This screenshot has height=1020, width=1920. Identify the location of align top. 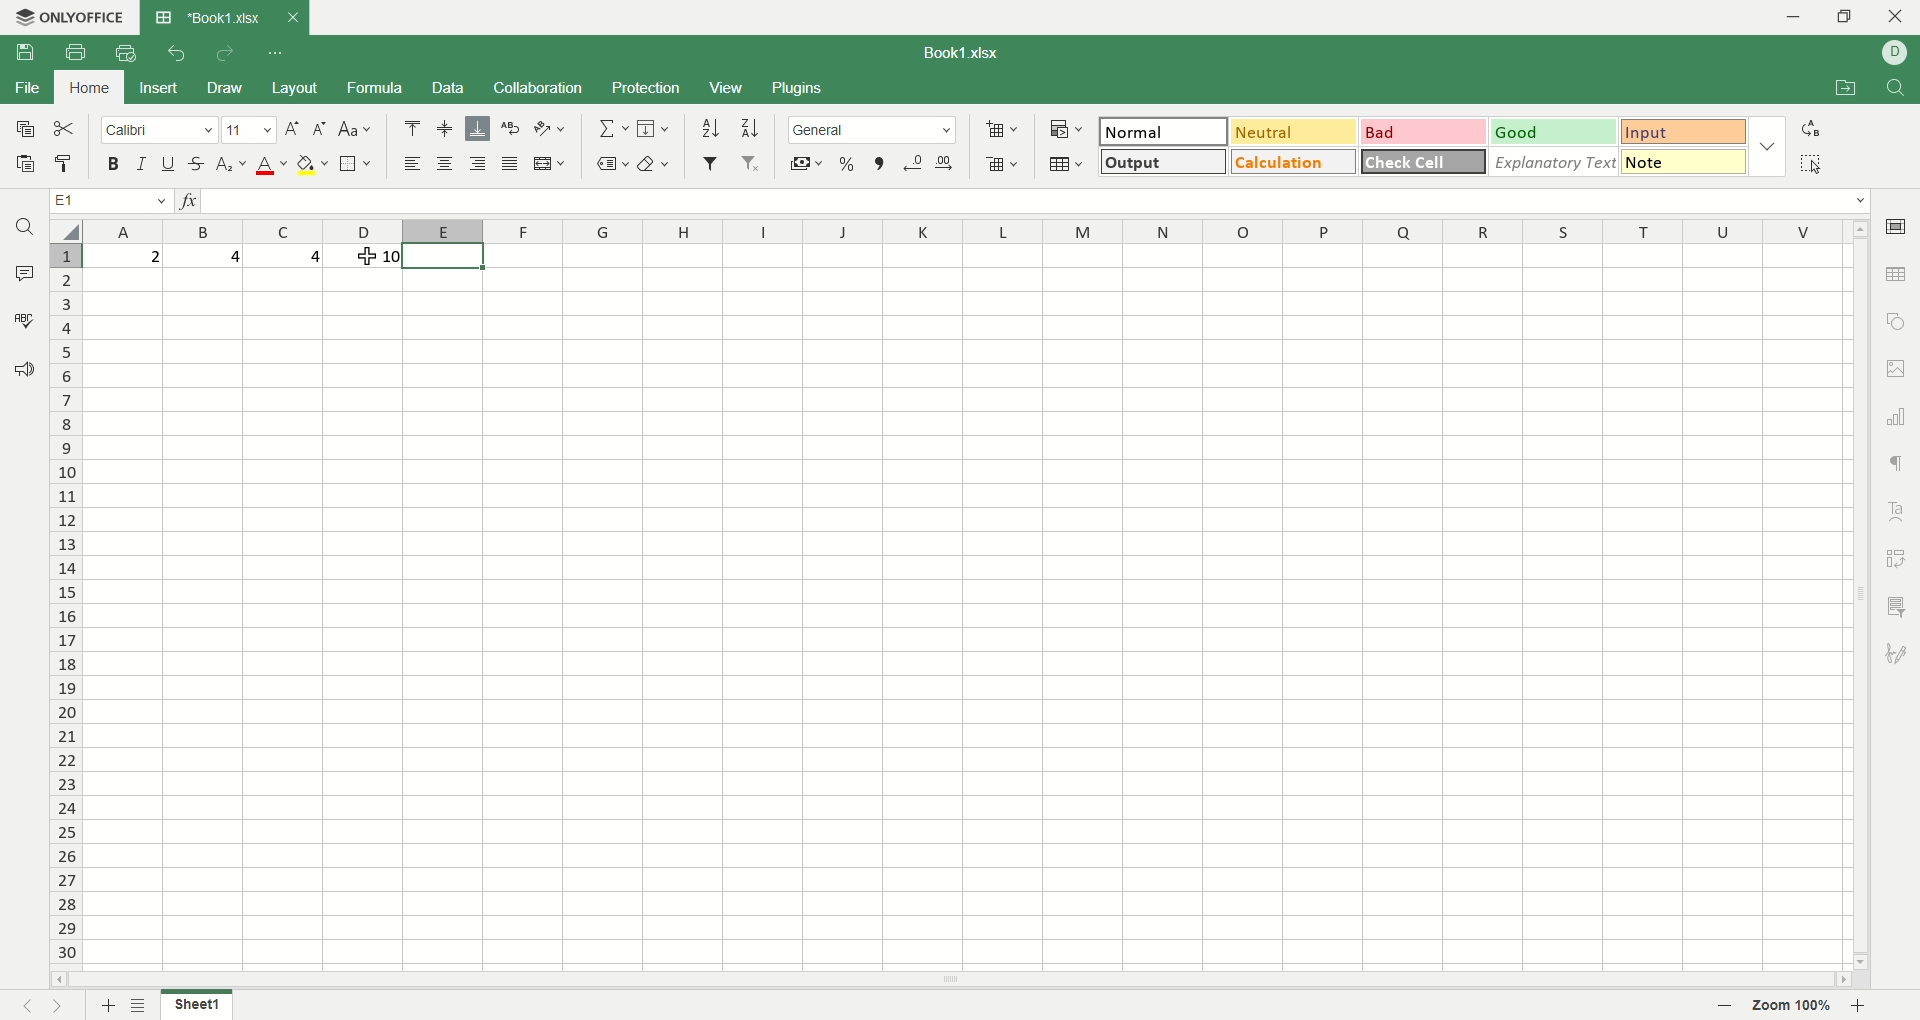
(415, 126).